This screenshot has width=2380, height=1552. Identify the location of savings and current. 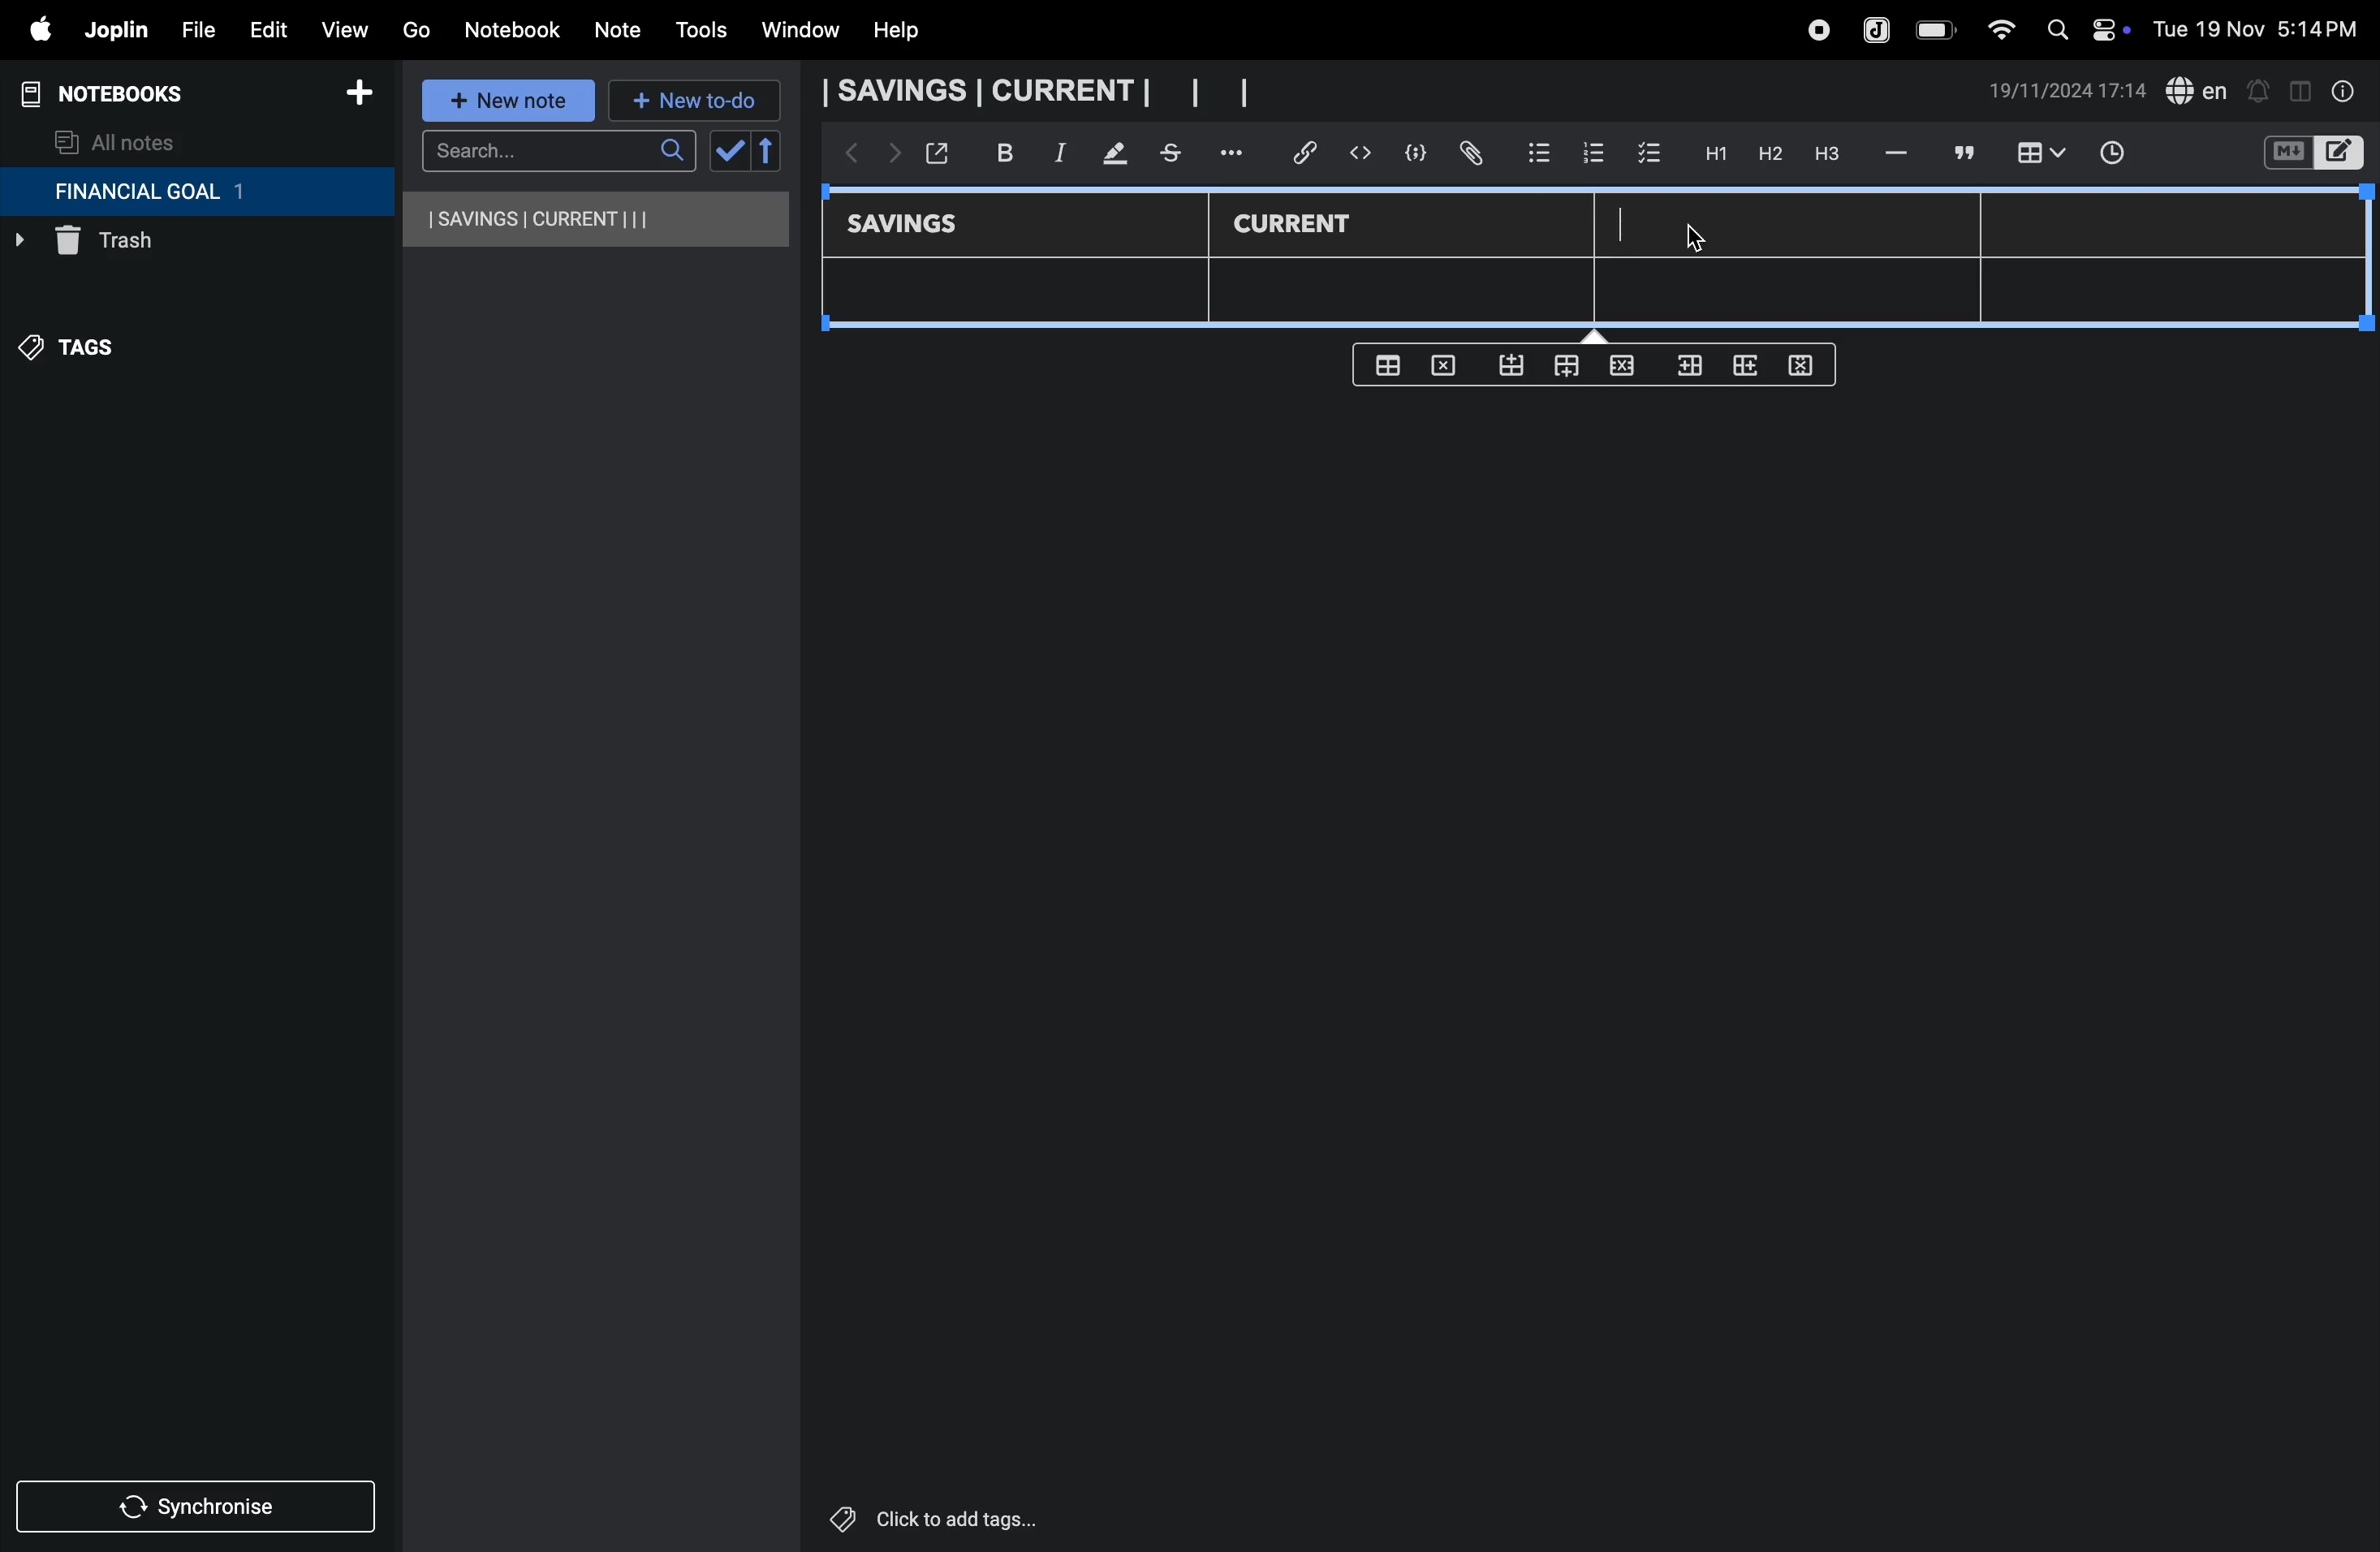
(1043, 92).